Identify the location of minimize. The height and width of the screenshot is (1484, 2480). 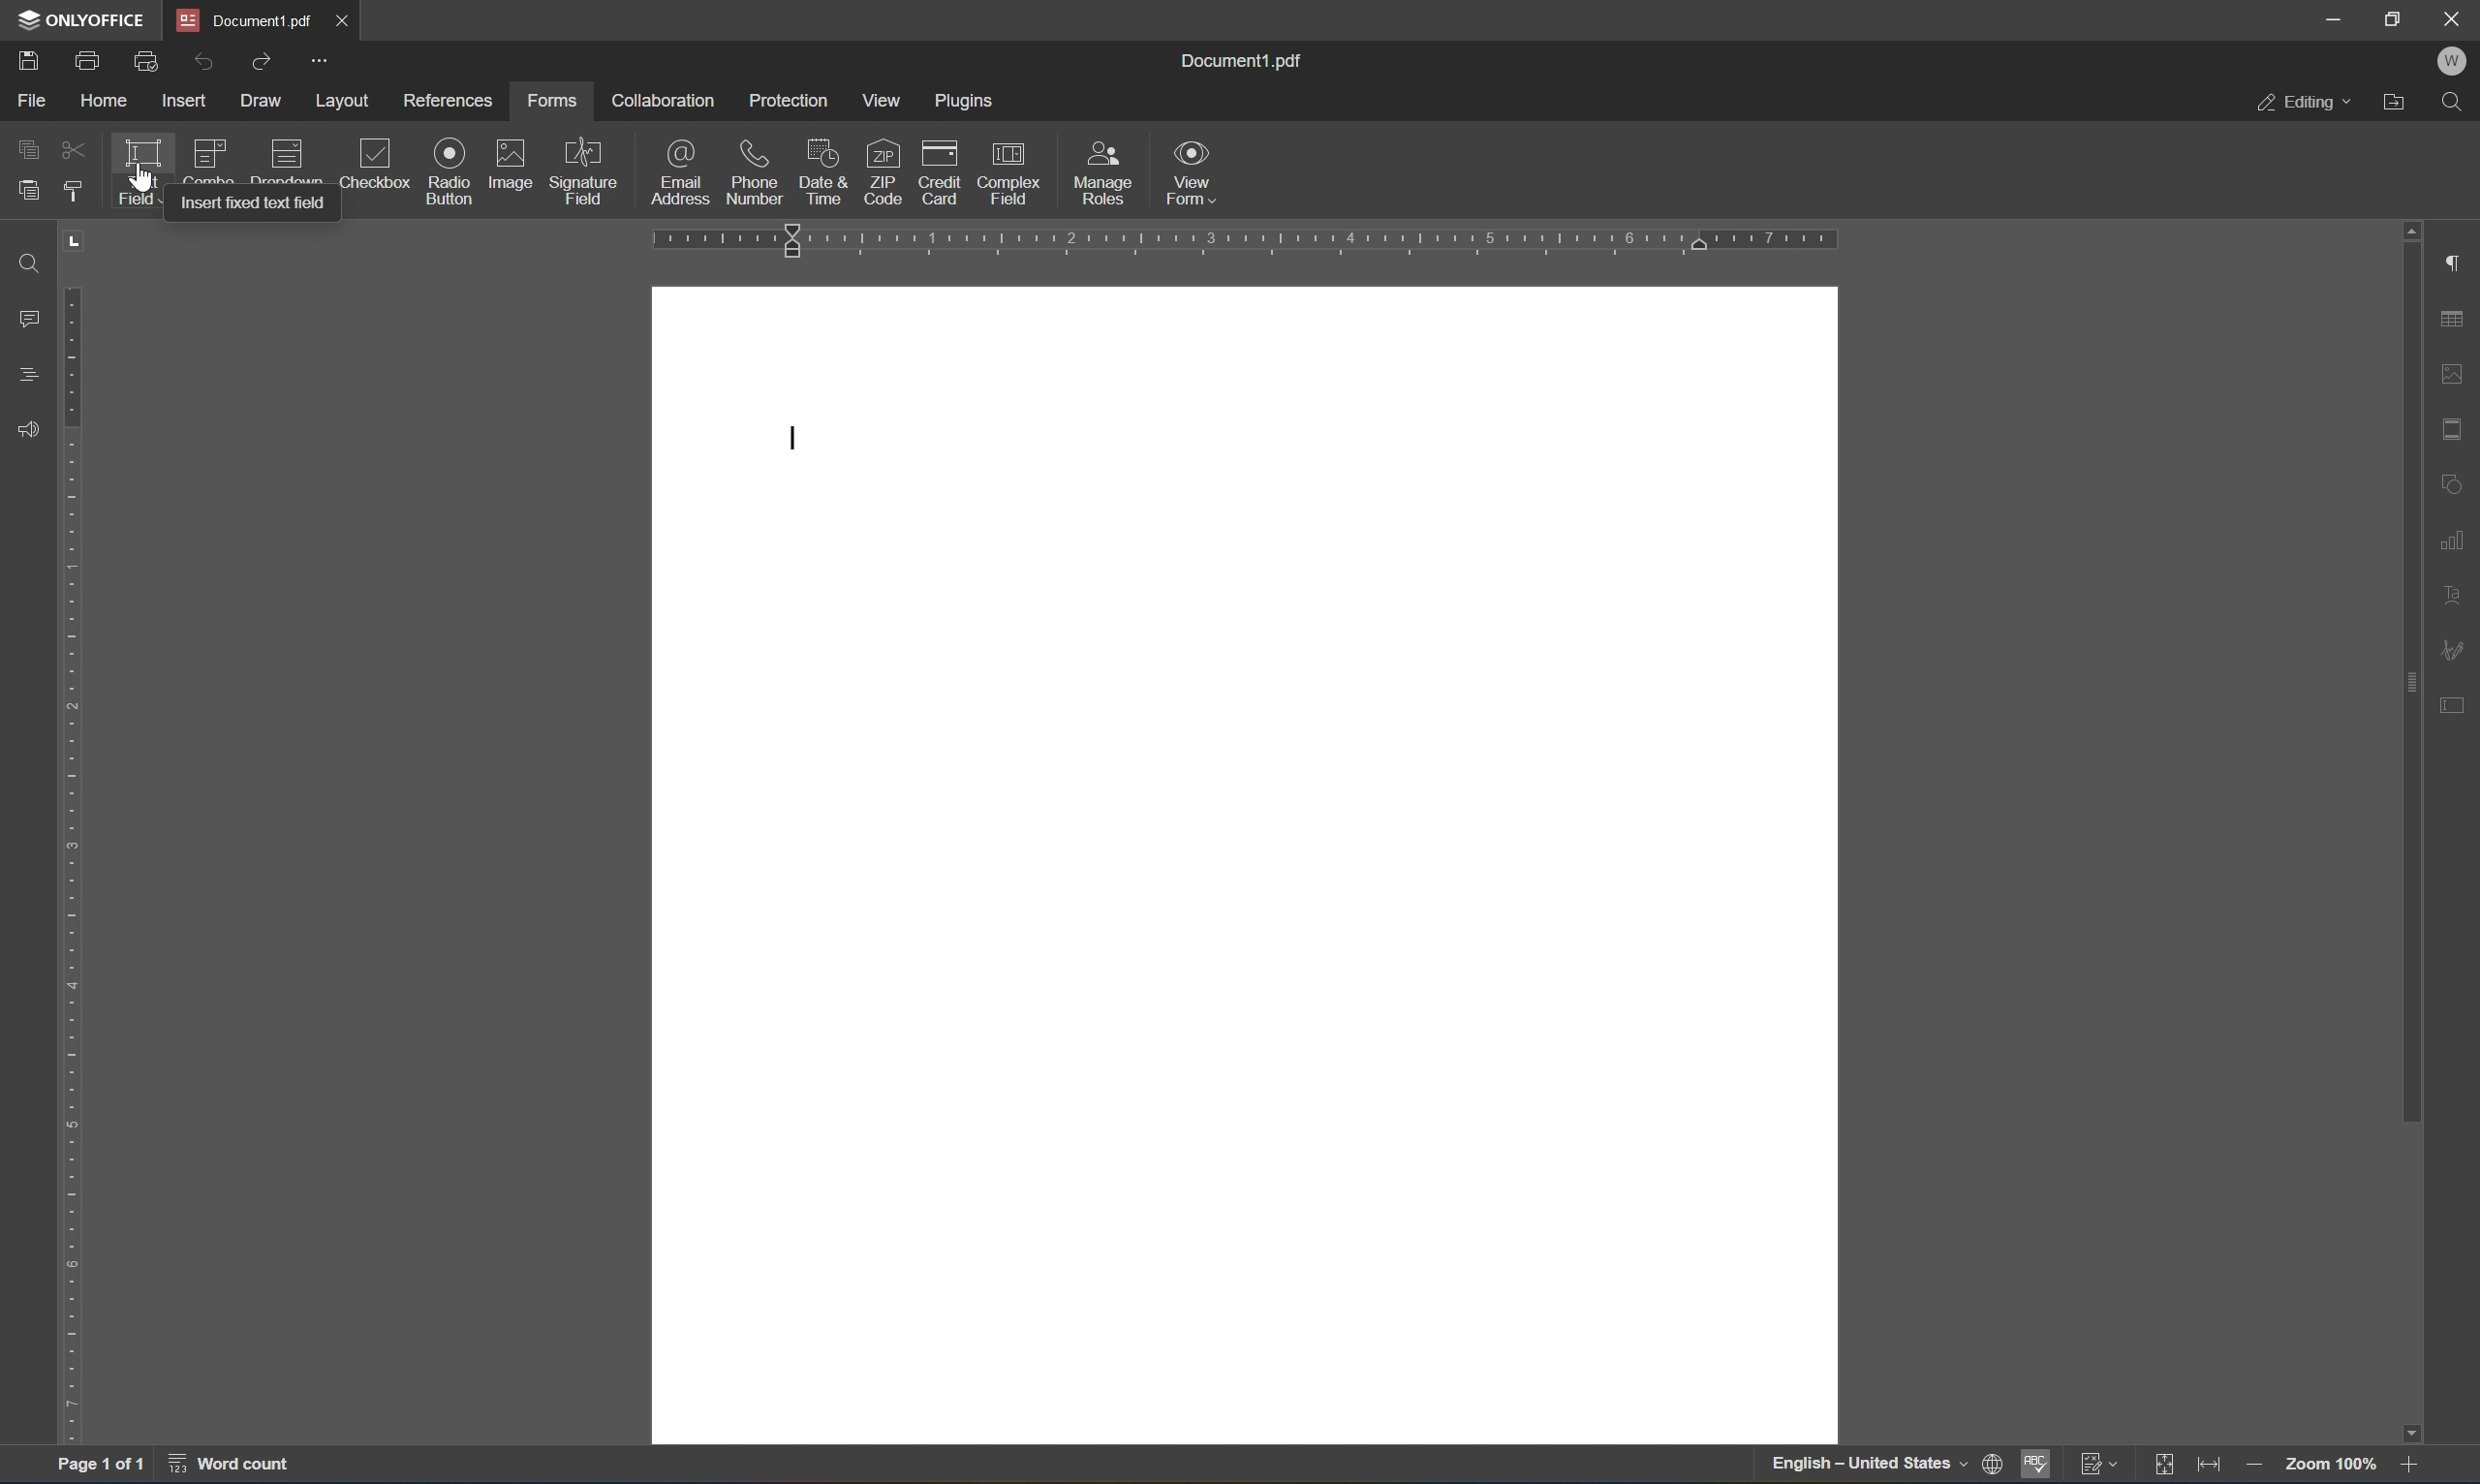
(2322, 17).